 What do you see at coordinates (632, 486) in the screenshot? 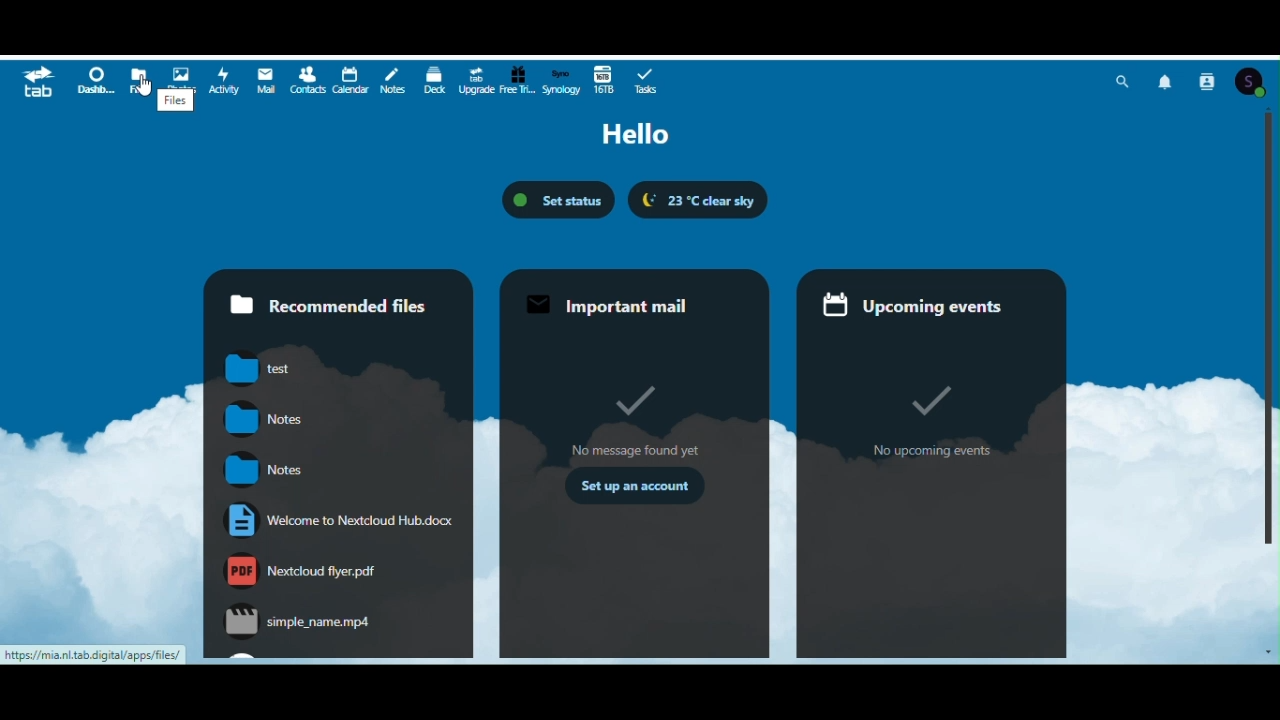
I see `set up an account` at bounding box center [632, 486].